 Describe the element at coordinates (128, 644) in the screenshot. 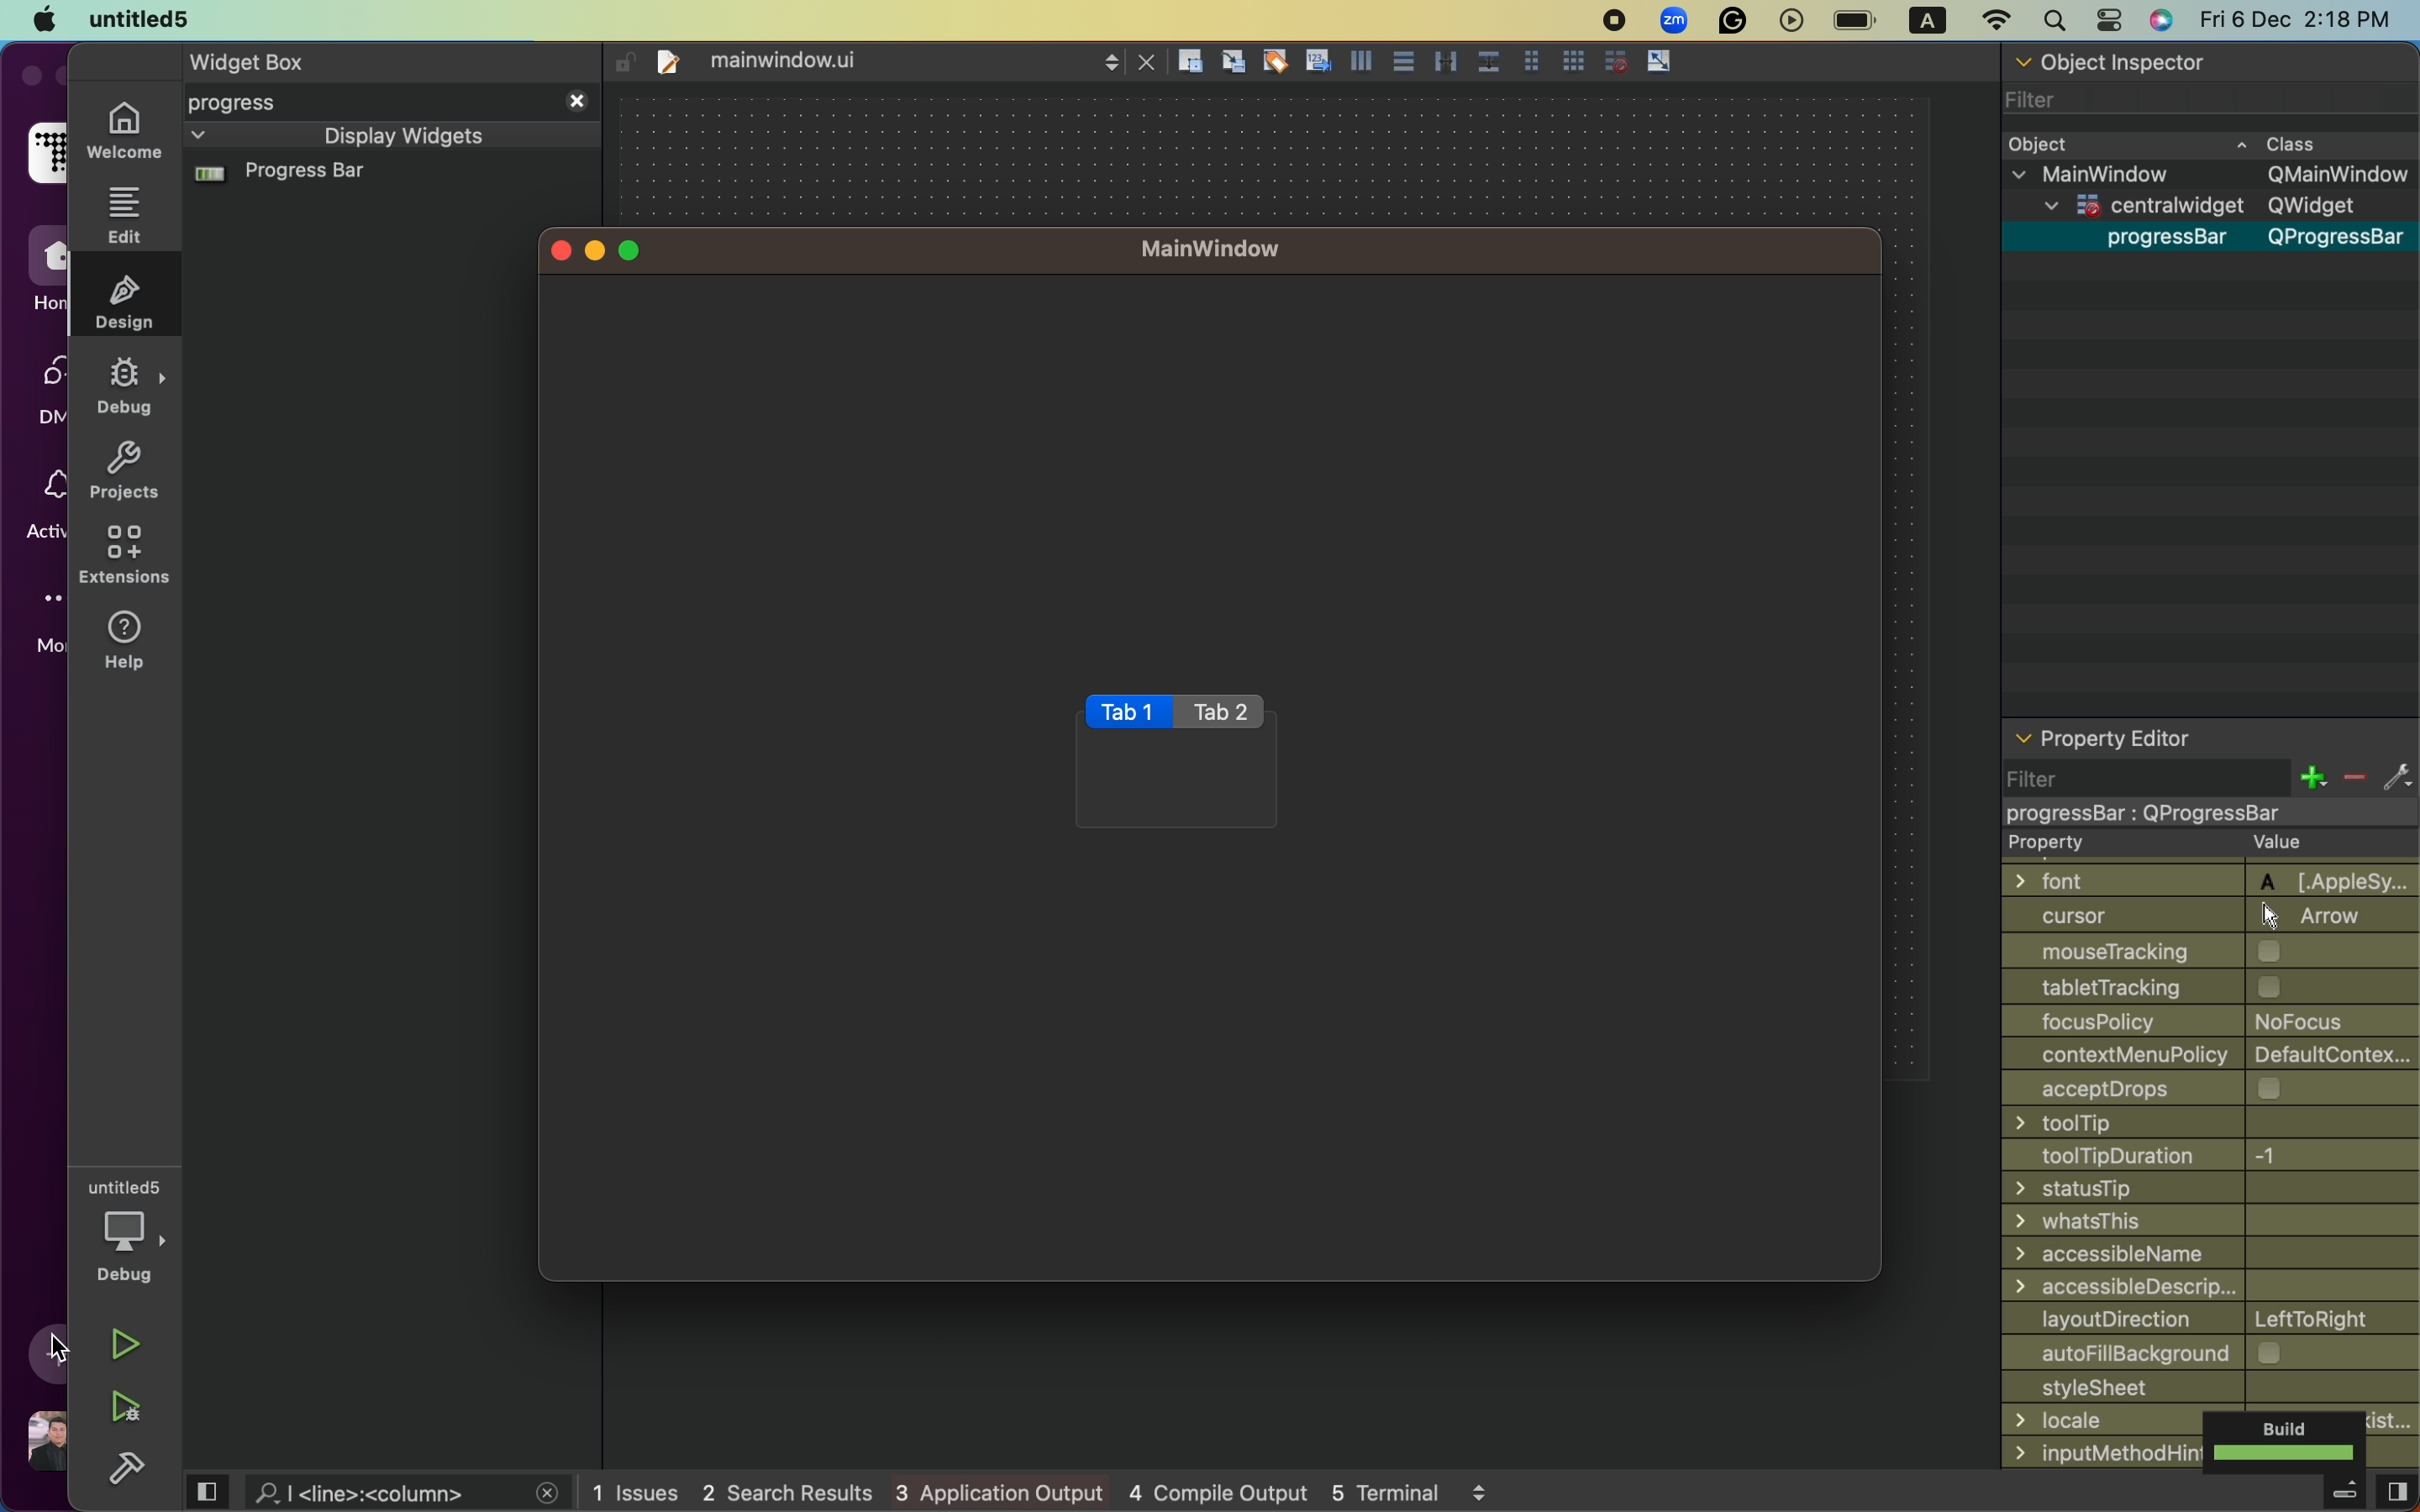

I see `help` at that location.